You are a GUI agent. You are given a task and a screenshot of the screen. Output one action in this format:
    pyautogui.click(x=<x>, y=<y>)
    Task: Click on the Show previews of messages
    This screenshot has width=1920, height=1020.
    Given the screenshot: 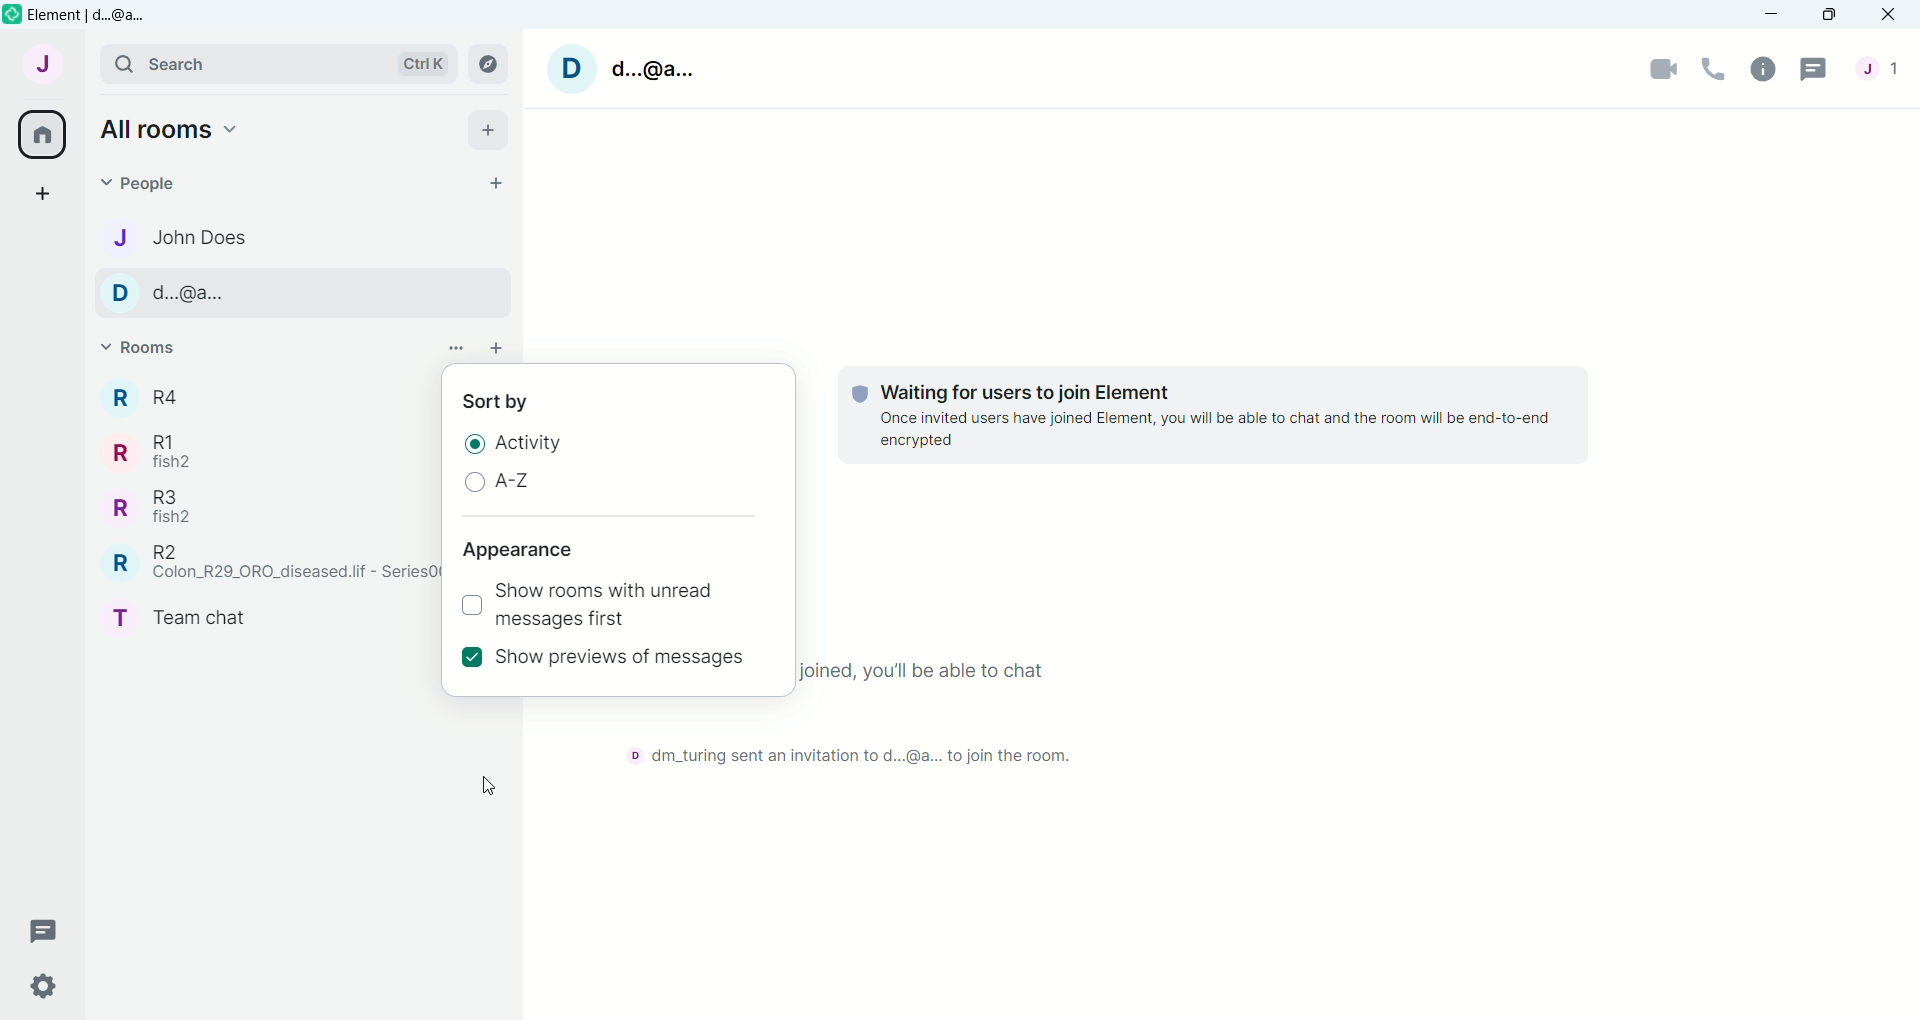 What is the action you would take?
    pyautogui.click(x=625, y=657)
    